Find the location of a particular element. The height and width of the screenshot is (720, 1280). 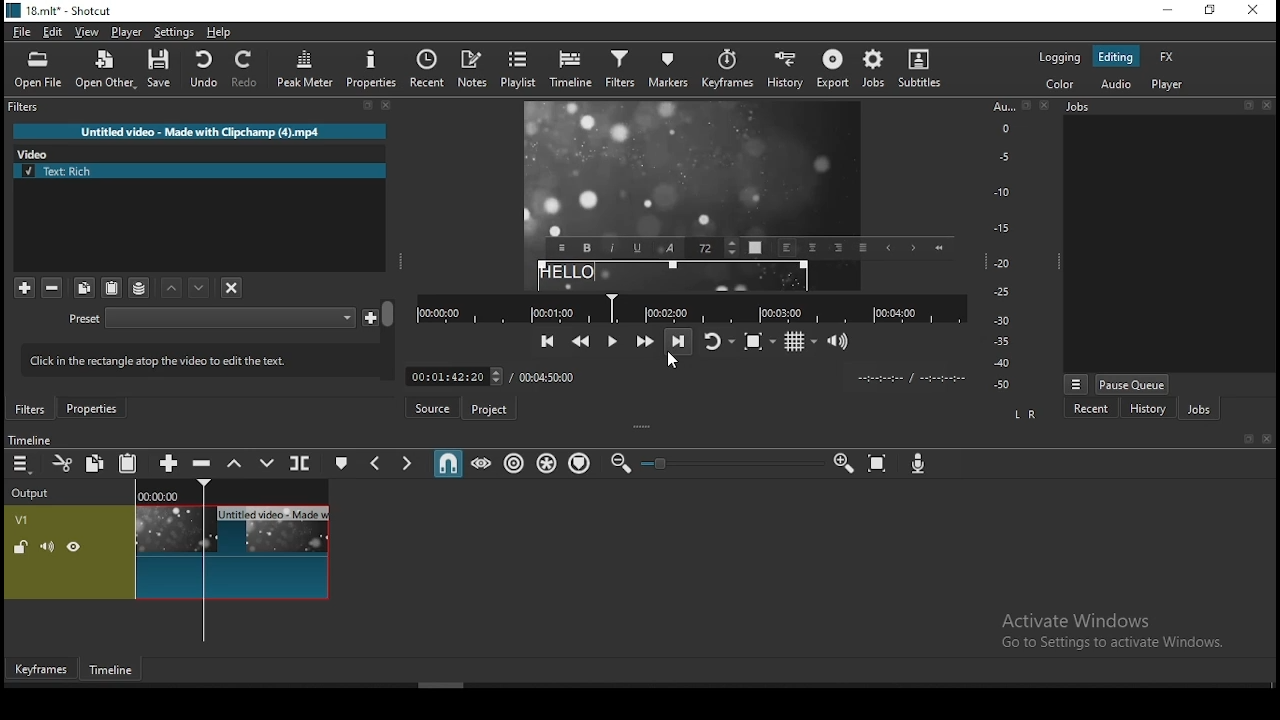

Left align is located at coordinates (788, 248).